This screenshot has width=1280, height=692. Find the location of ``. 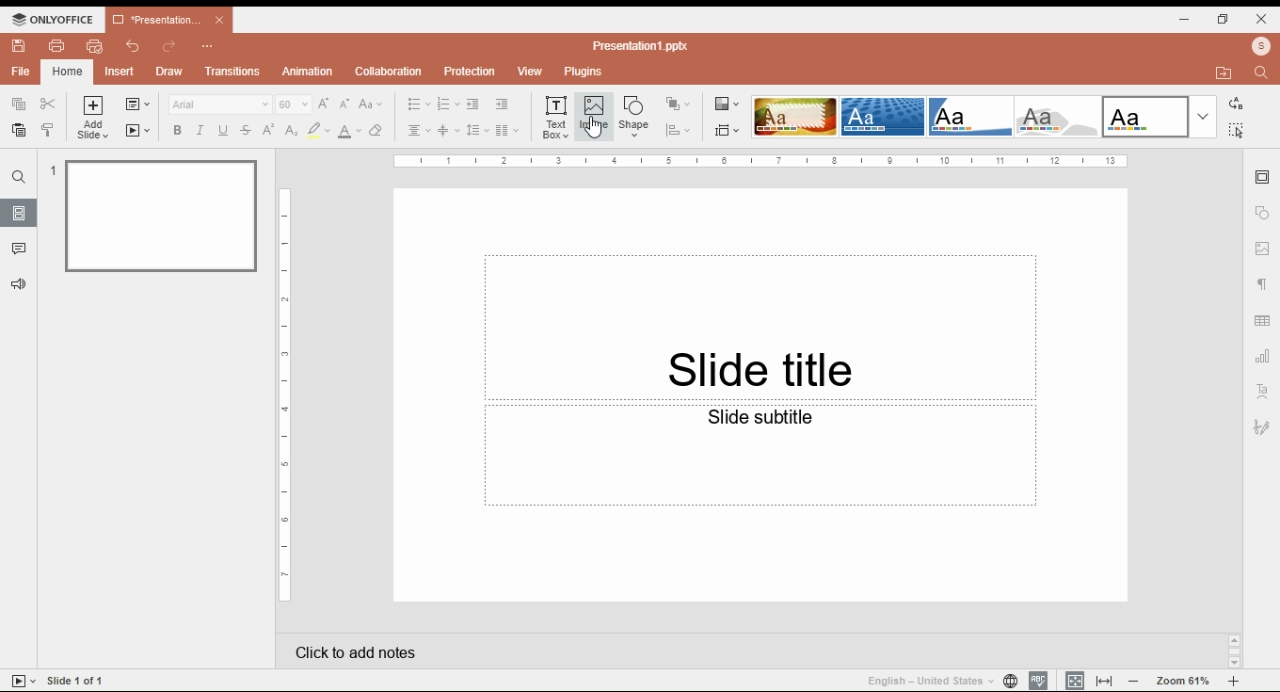

 is located at coordinates (1261, 427).